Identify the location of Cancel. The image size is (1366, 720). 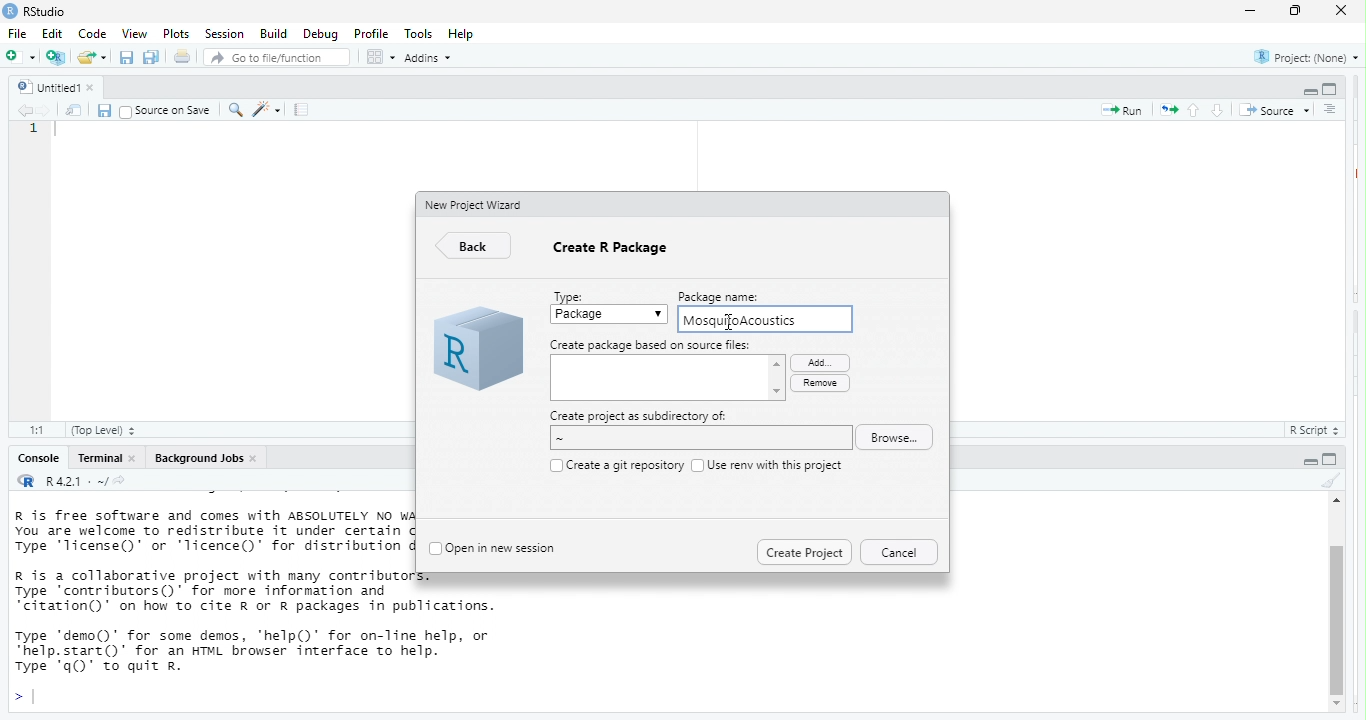
(898, 552).